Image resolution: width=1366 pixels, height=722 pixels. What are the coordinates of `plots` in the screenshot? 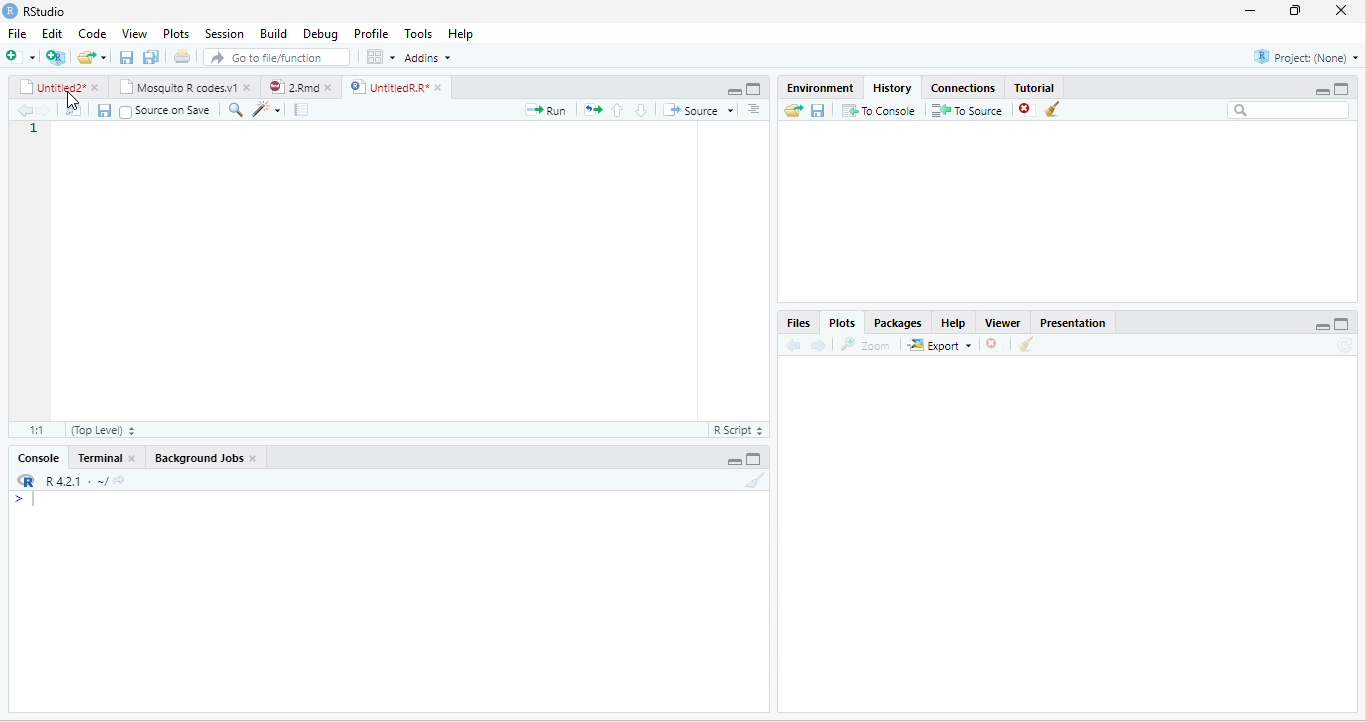 It's located at (176, 33).